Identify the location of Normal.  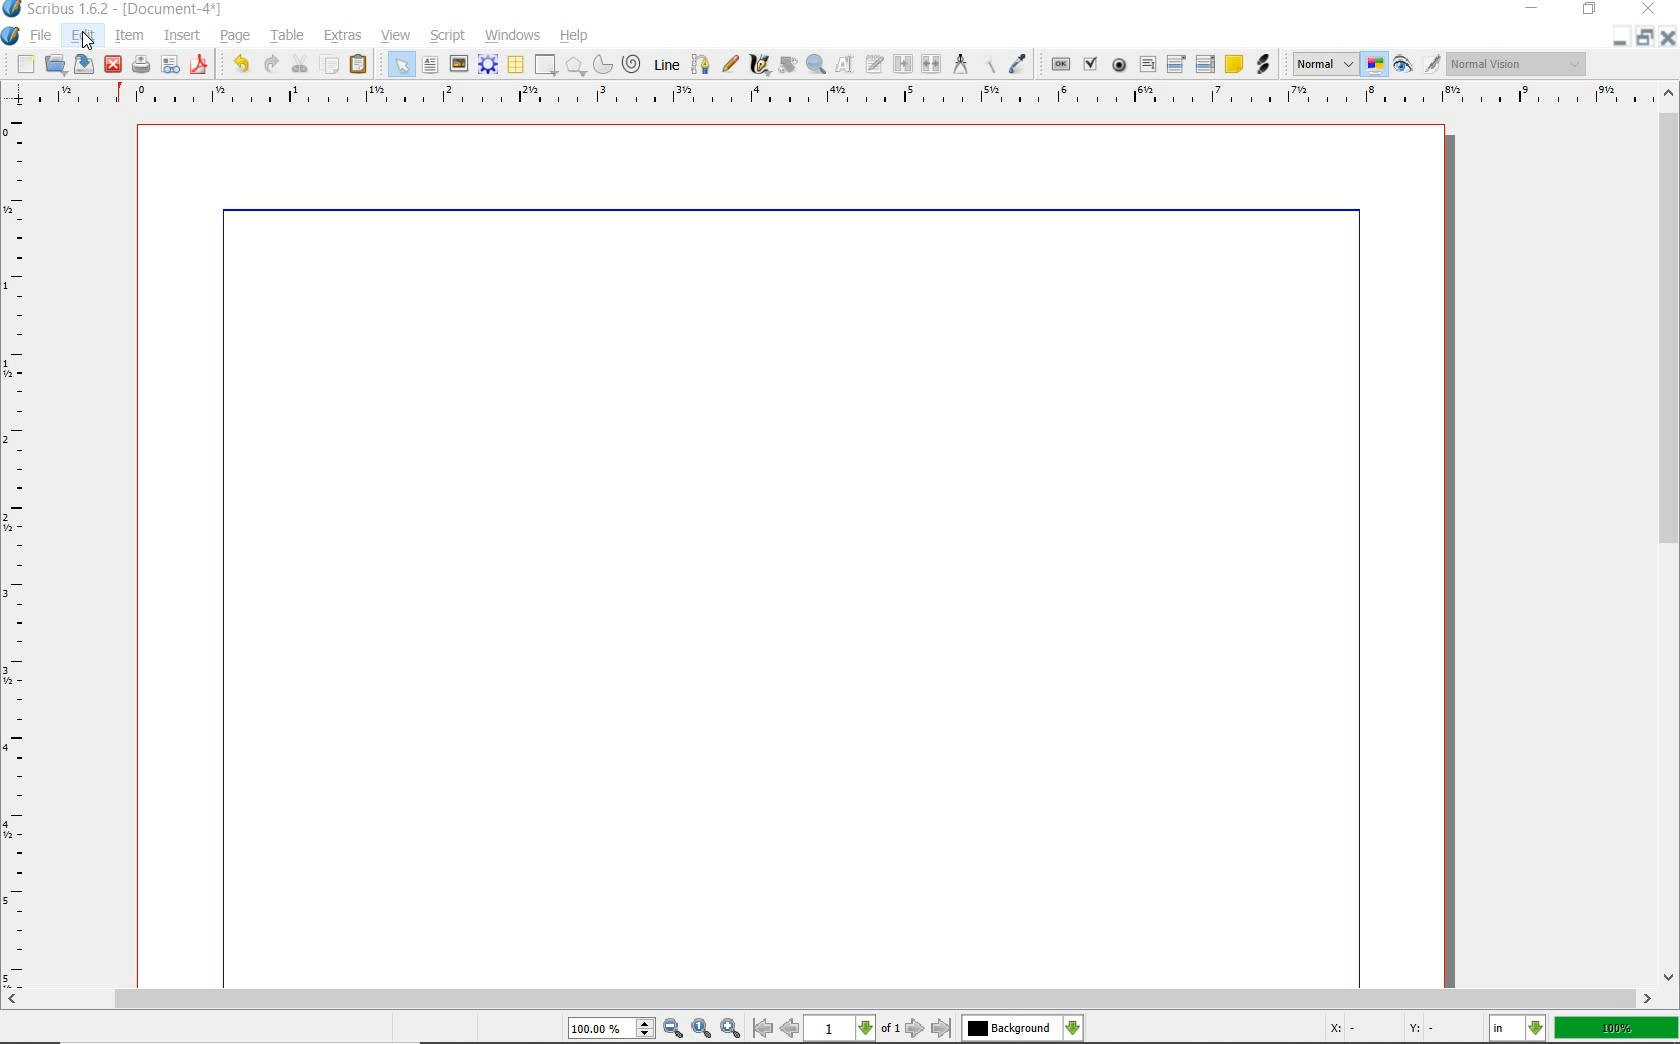
(1323, 64).